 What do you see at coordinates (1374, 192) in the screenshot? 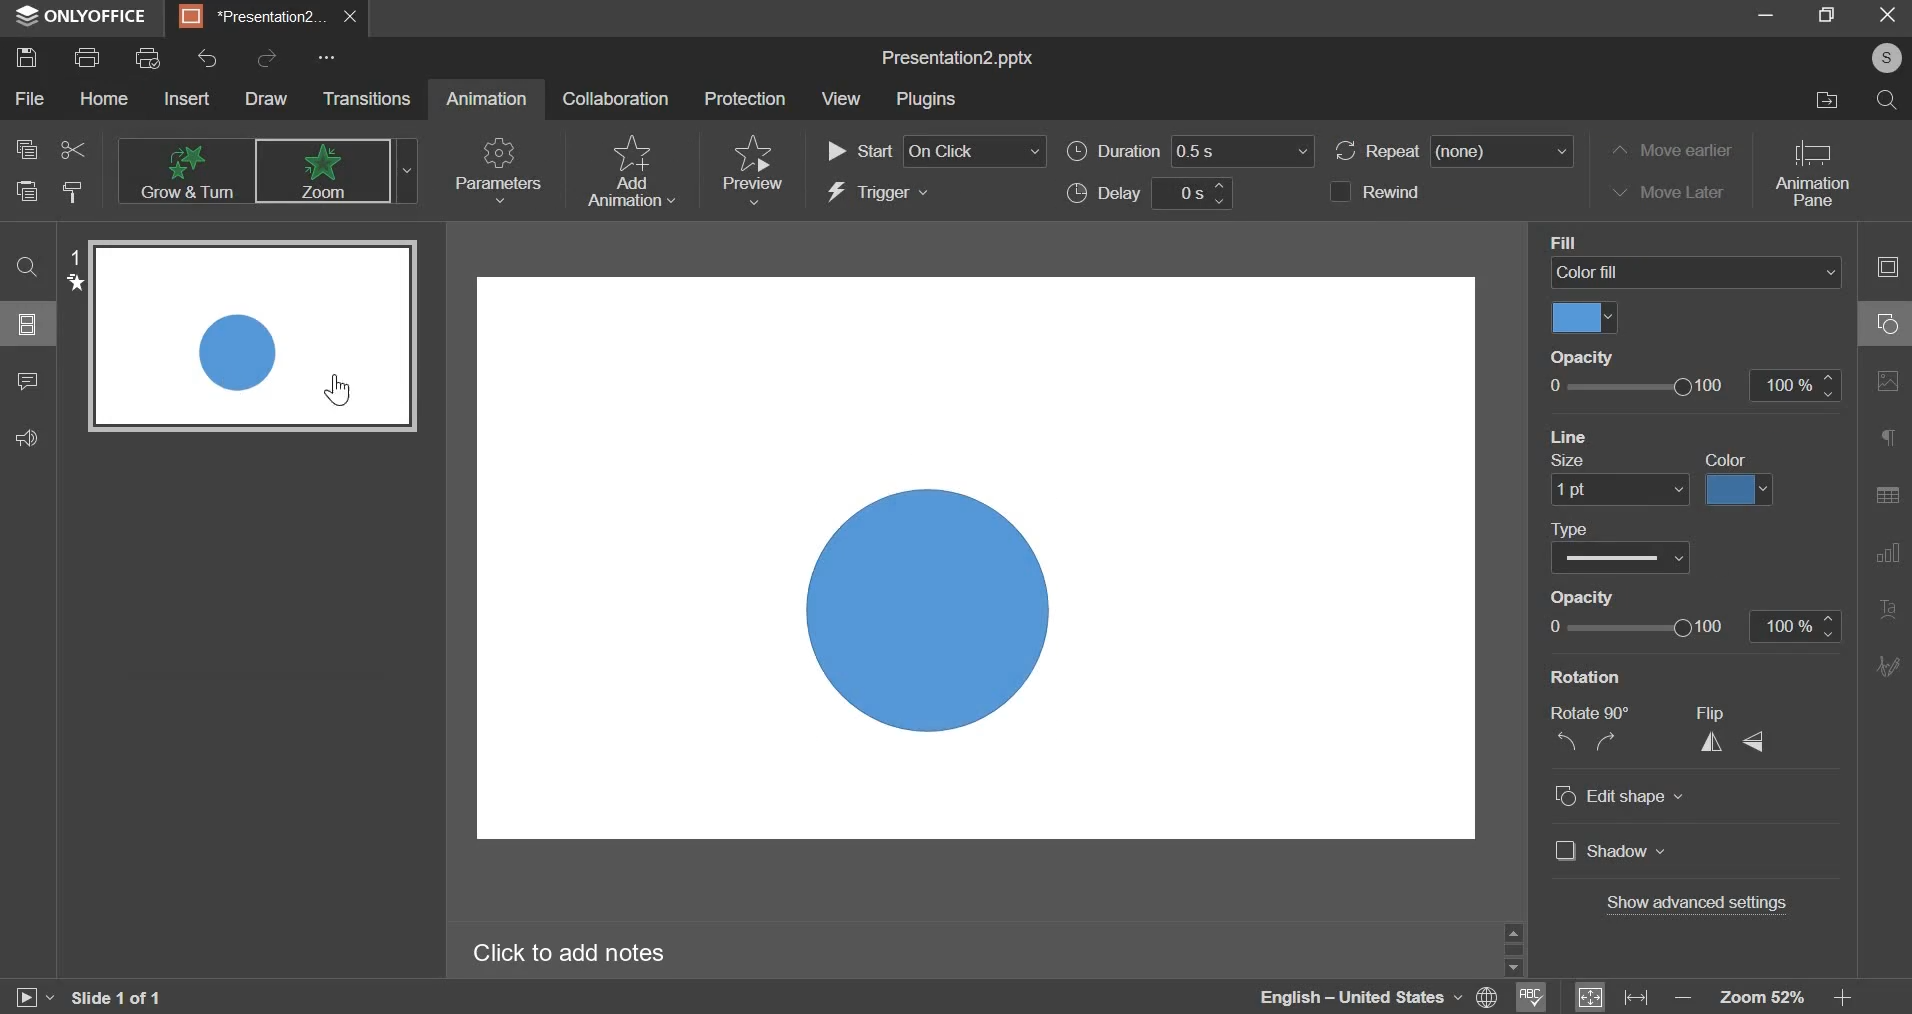
I see `rewind` at bounding box center [1374, 192].